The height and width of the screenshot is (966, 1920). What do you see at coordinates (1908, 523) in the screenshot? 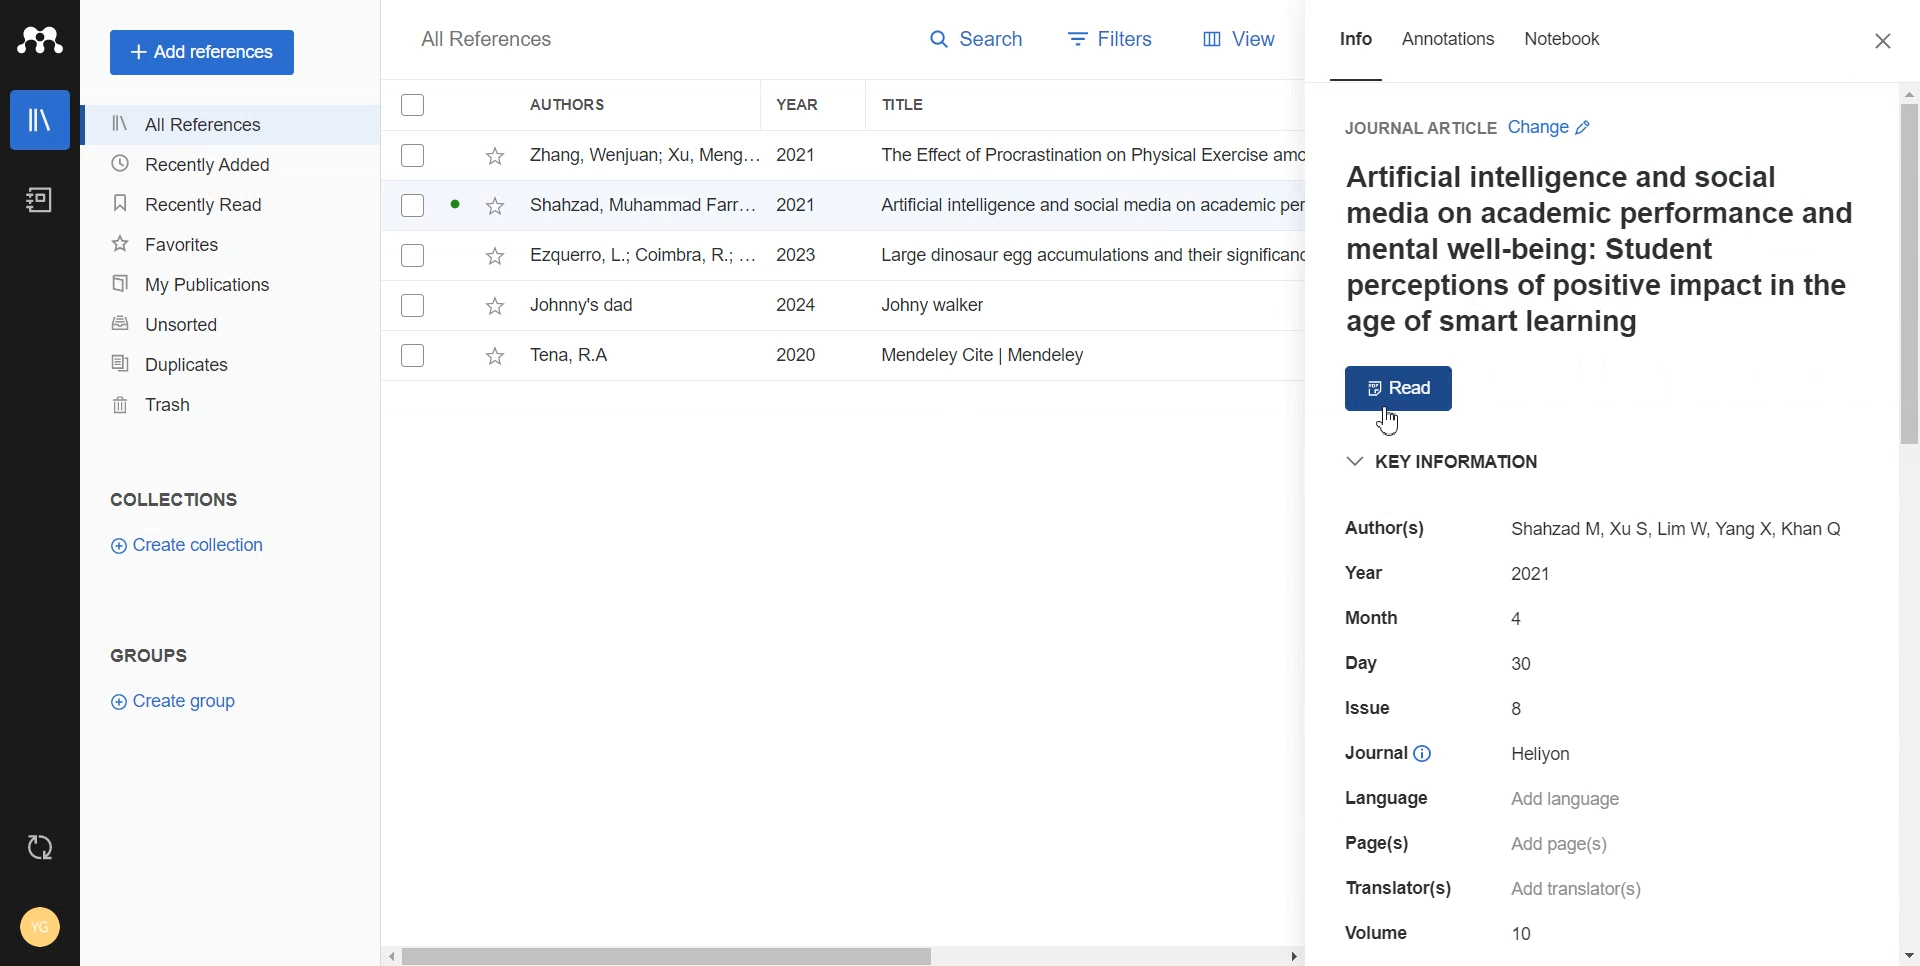
I see `Vertical scroll bar` at bounding box center [1908, 523].